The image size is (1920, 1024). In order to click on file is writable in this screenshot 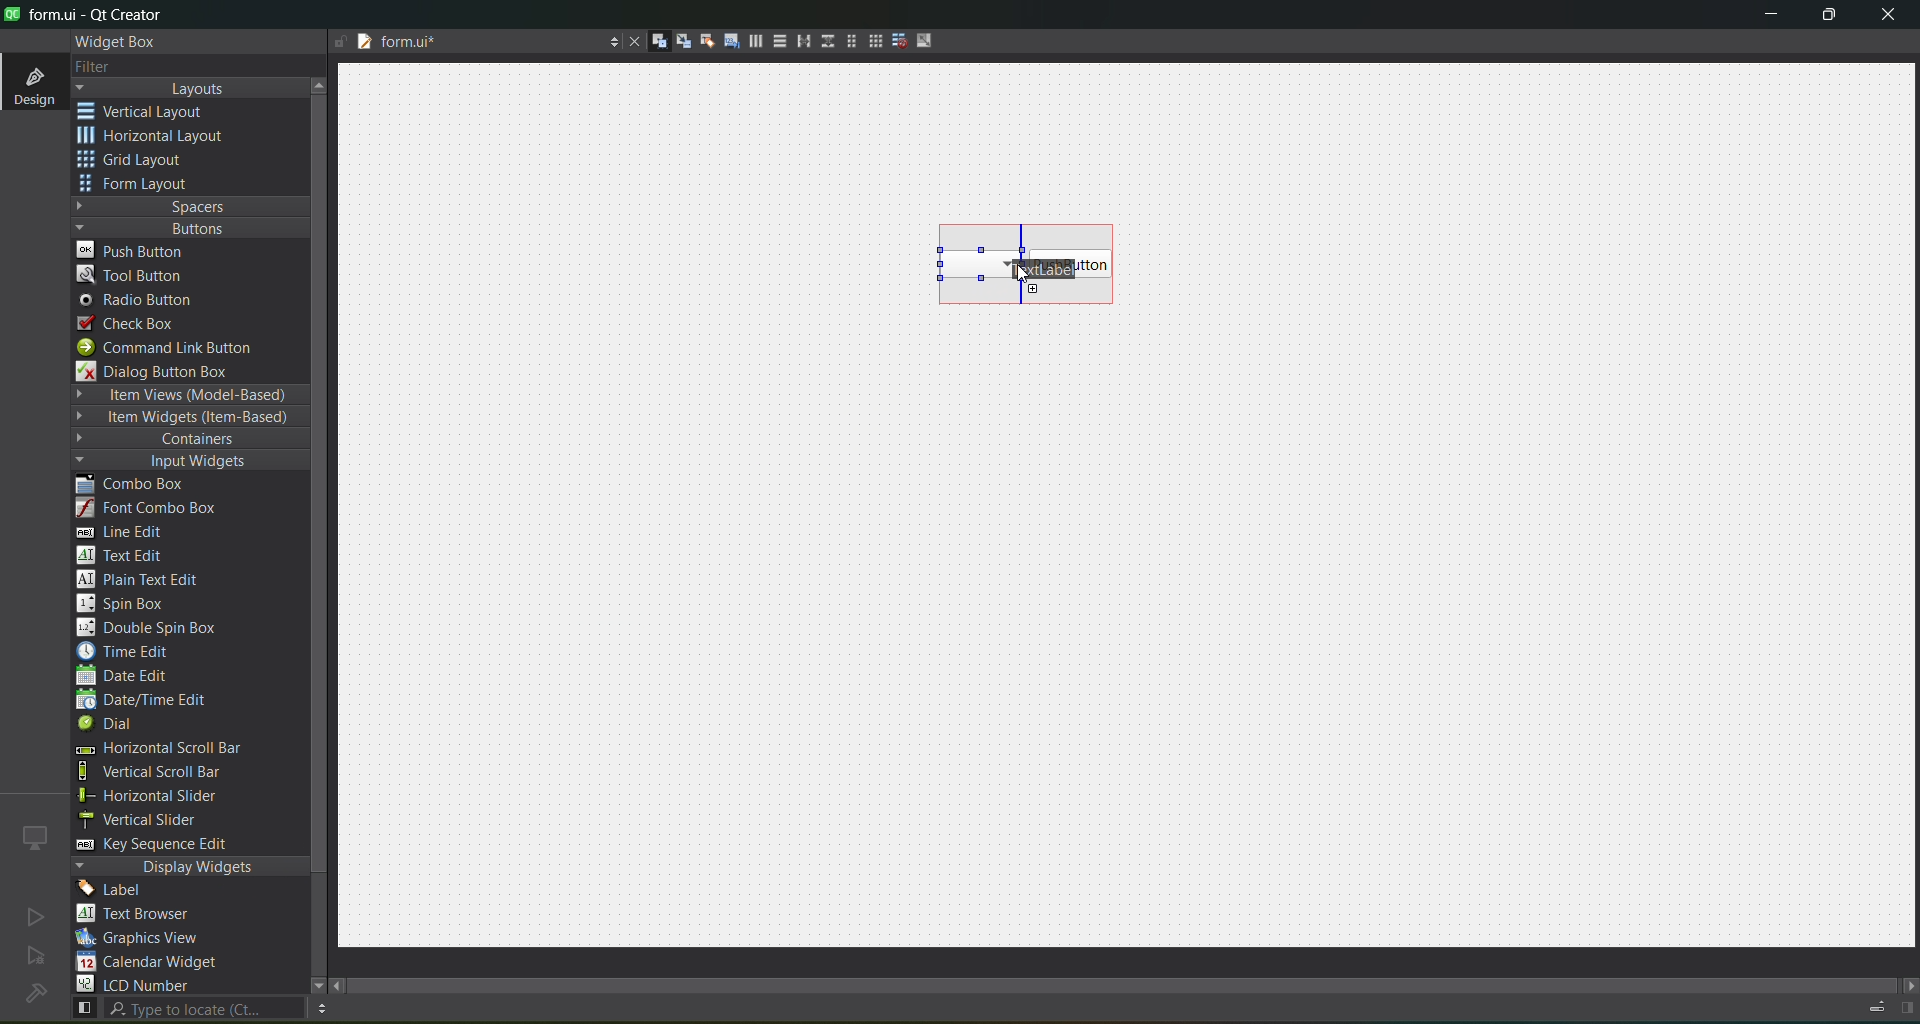, I will do `click(340, 43)`.